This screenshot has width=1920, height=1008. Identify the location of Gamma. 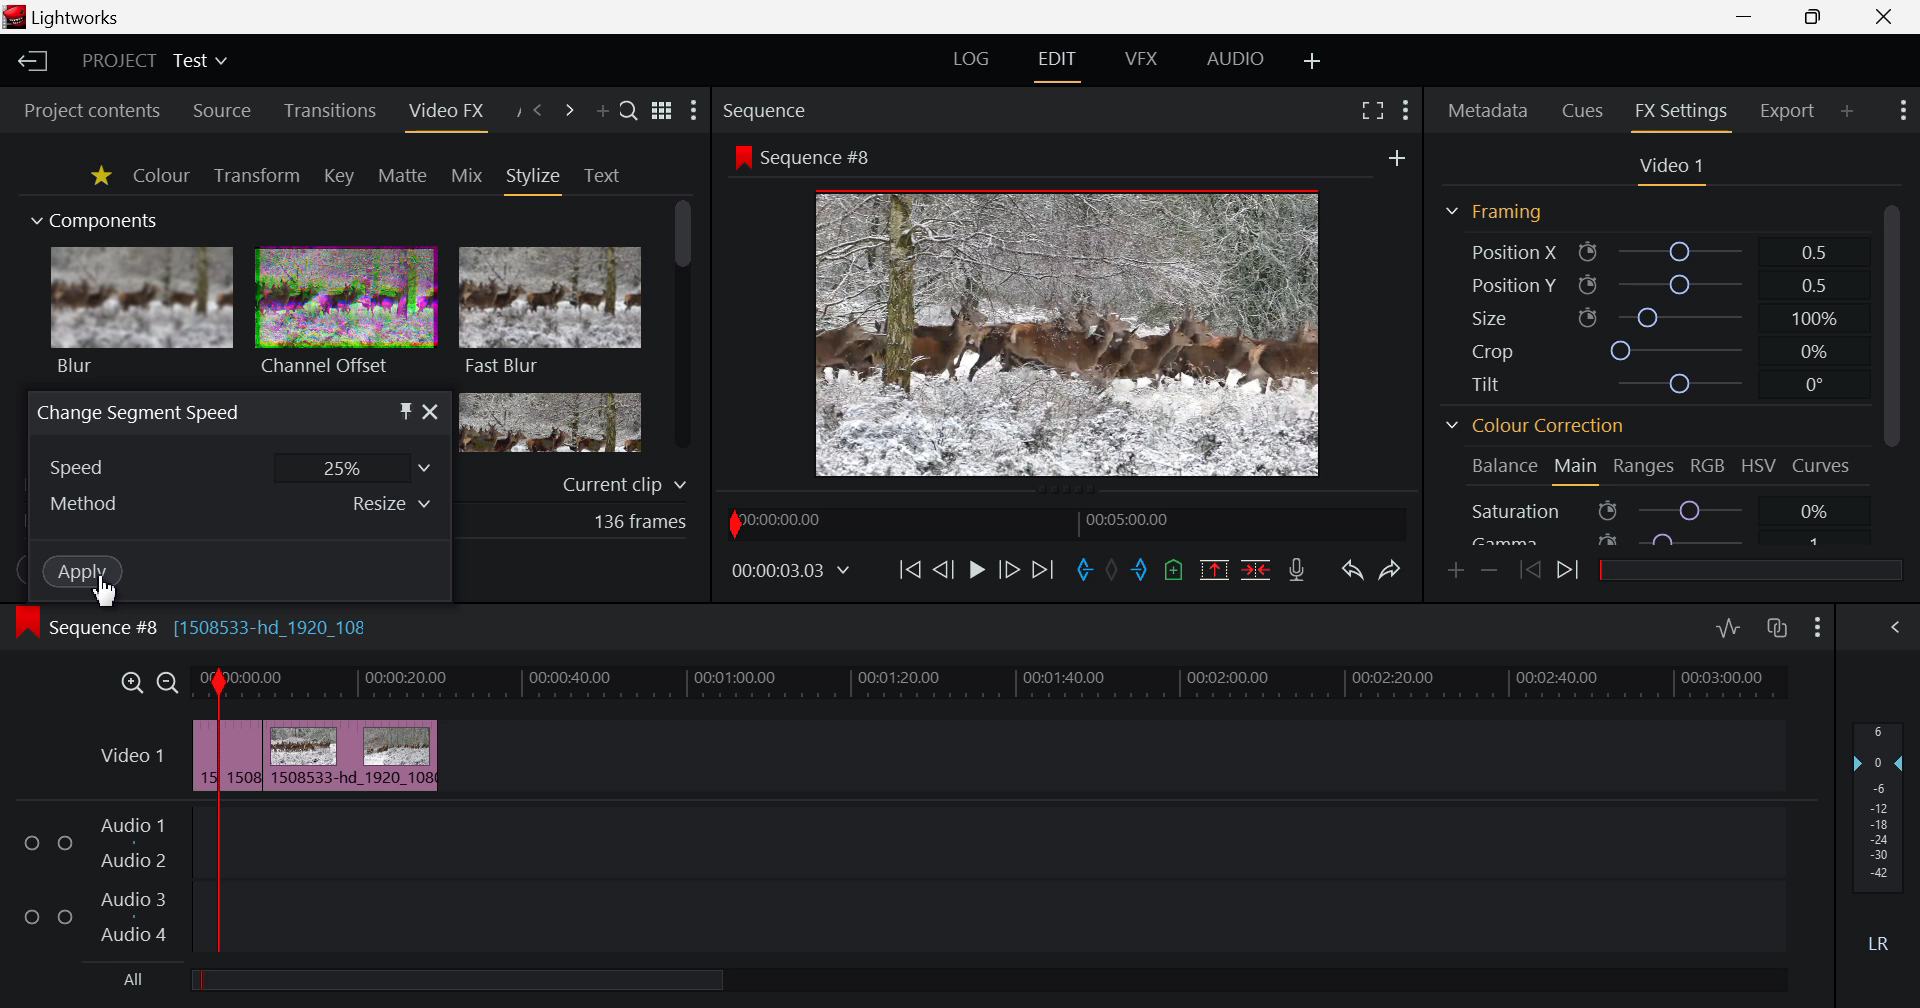
(1663, 537).